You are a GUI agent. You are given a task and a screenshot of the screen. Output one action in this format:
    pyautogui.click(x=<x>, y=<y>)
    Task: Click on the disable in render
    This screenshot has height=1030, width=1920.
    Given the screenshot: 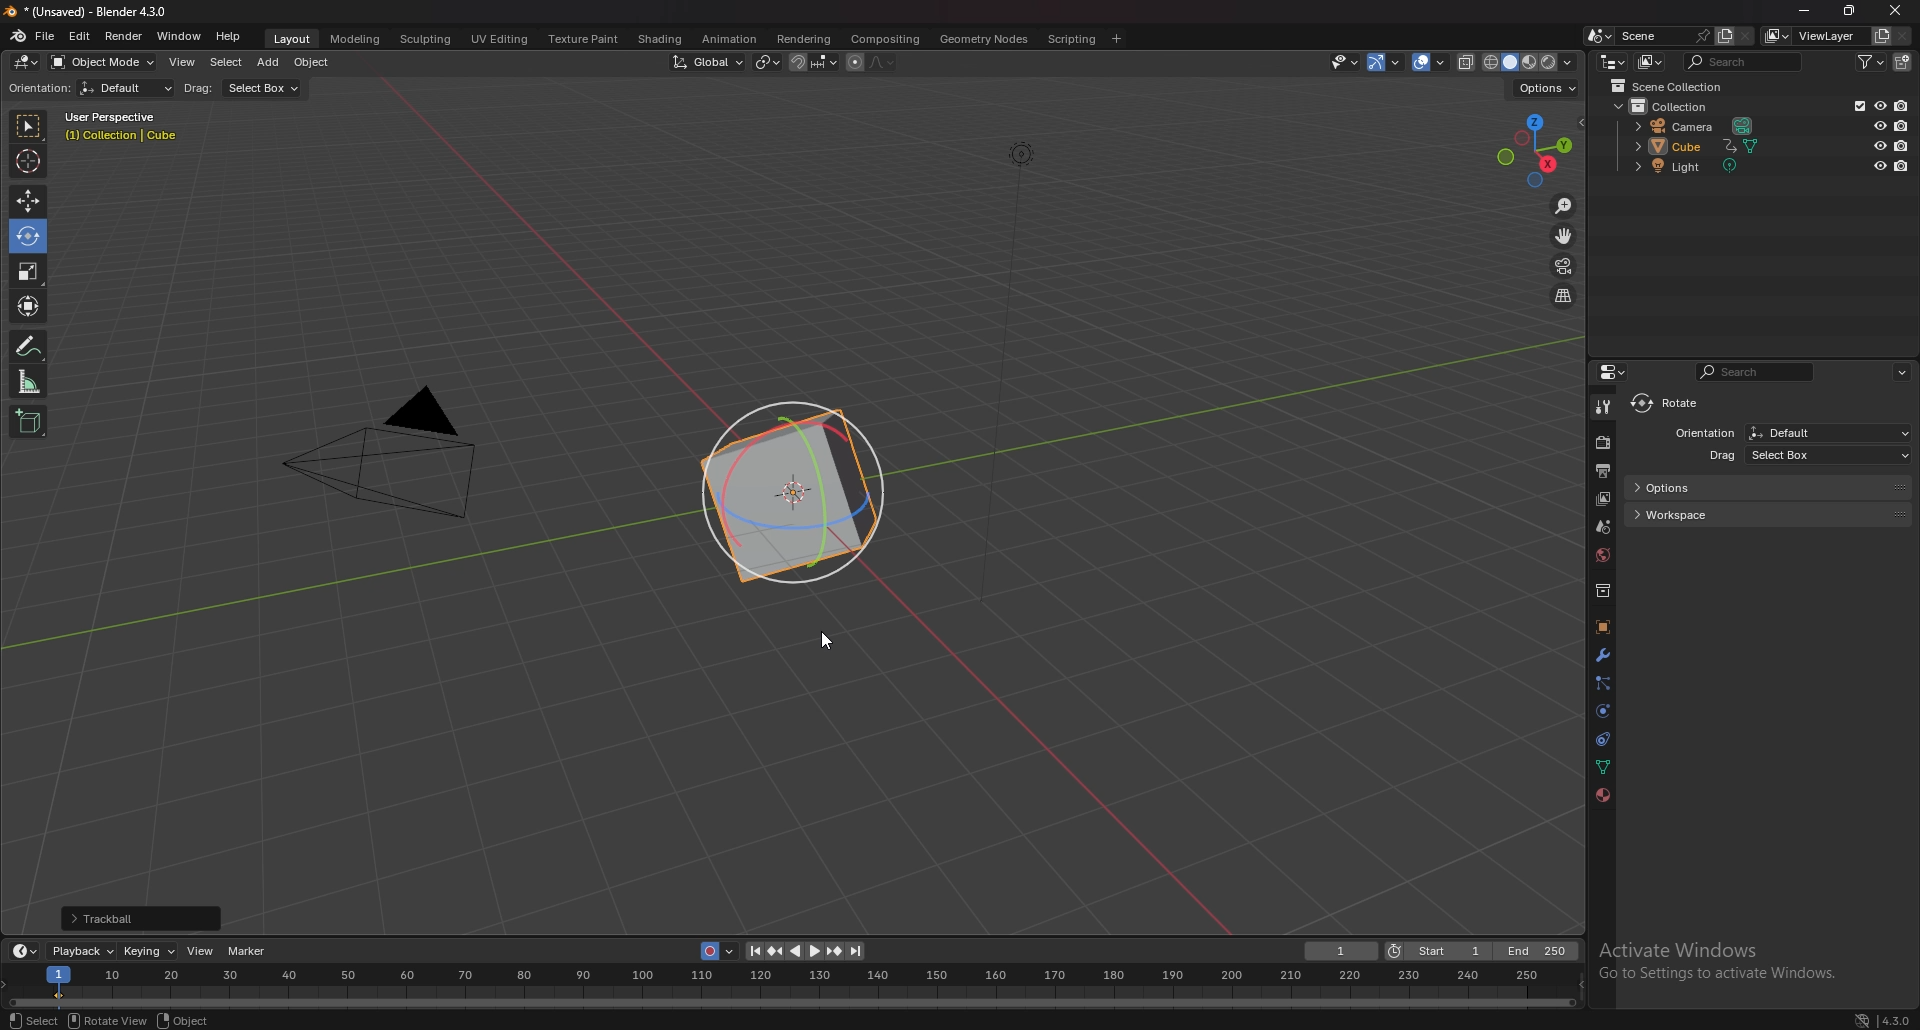 What is the action you would take?
    pyautogui.click(x=1901, y=146)
    